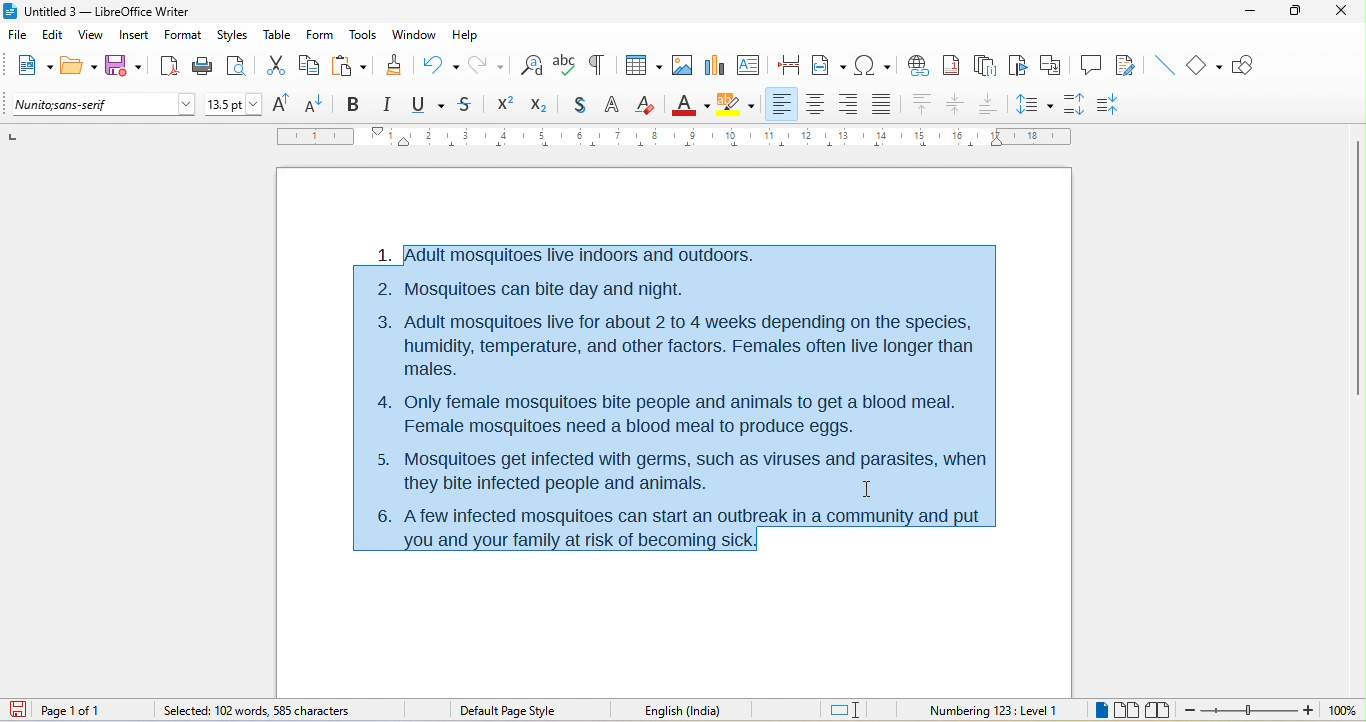 The image size is (1366, 722). Describe the element at coordinates (671, 396) in the screenshot. I see `1. |Adult mosquitoes live indoors and outdoors.

2. Mosquitoes can bite day and night.

3. Adult mosquitoes live for about 2 to 4 weeks depending on the species,
humidity, temperature, and other factors. Females often live longer than
males.

4. Only female mosquitoes bite people and animals to get a blood meal.
Female mosquitoes need a blood meal to produce eggs.

5. Mosquitoes get infected with germs, such as viruses and parasites, when
they bite infected people and animals. i

6. Afew infected mosquitoes can start an outbreak in a community and put
you and your family at risk of becoming sick.` at that location.